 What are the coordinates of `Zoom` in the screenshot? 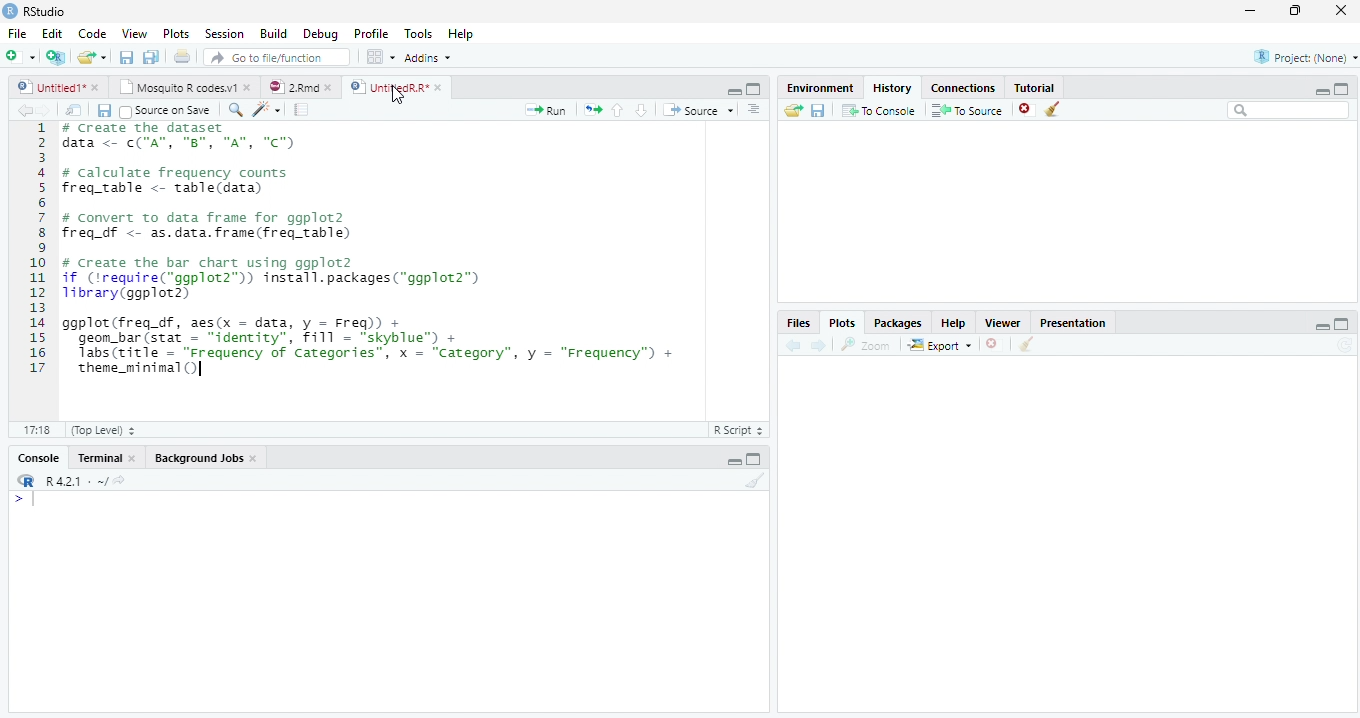 It's located at (236, 111).